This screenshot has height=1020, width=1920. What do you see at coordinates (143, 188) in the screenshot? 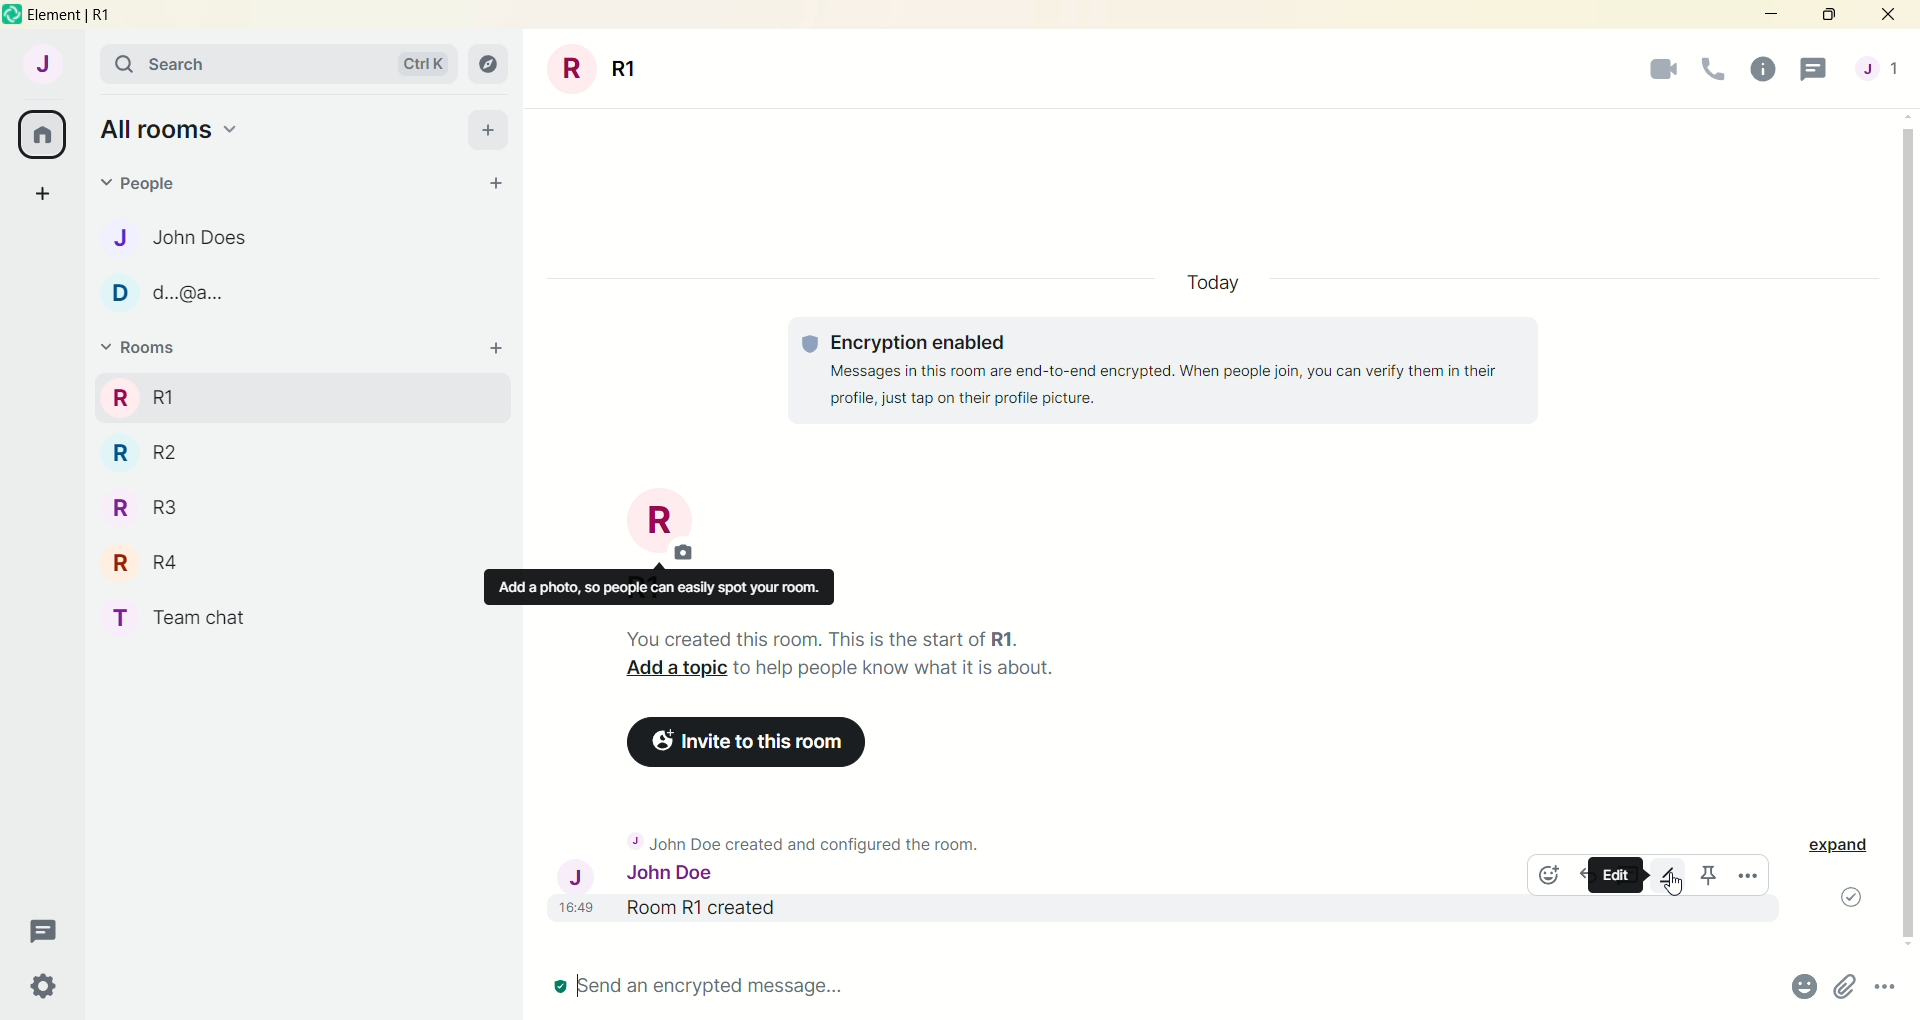
I see `people` at bounding box center [143, 188].